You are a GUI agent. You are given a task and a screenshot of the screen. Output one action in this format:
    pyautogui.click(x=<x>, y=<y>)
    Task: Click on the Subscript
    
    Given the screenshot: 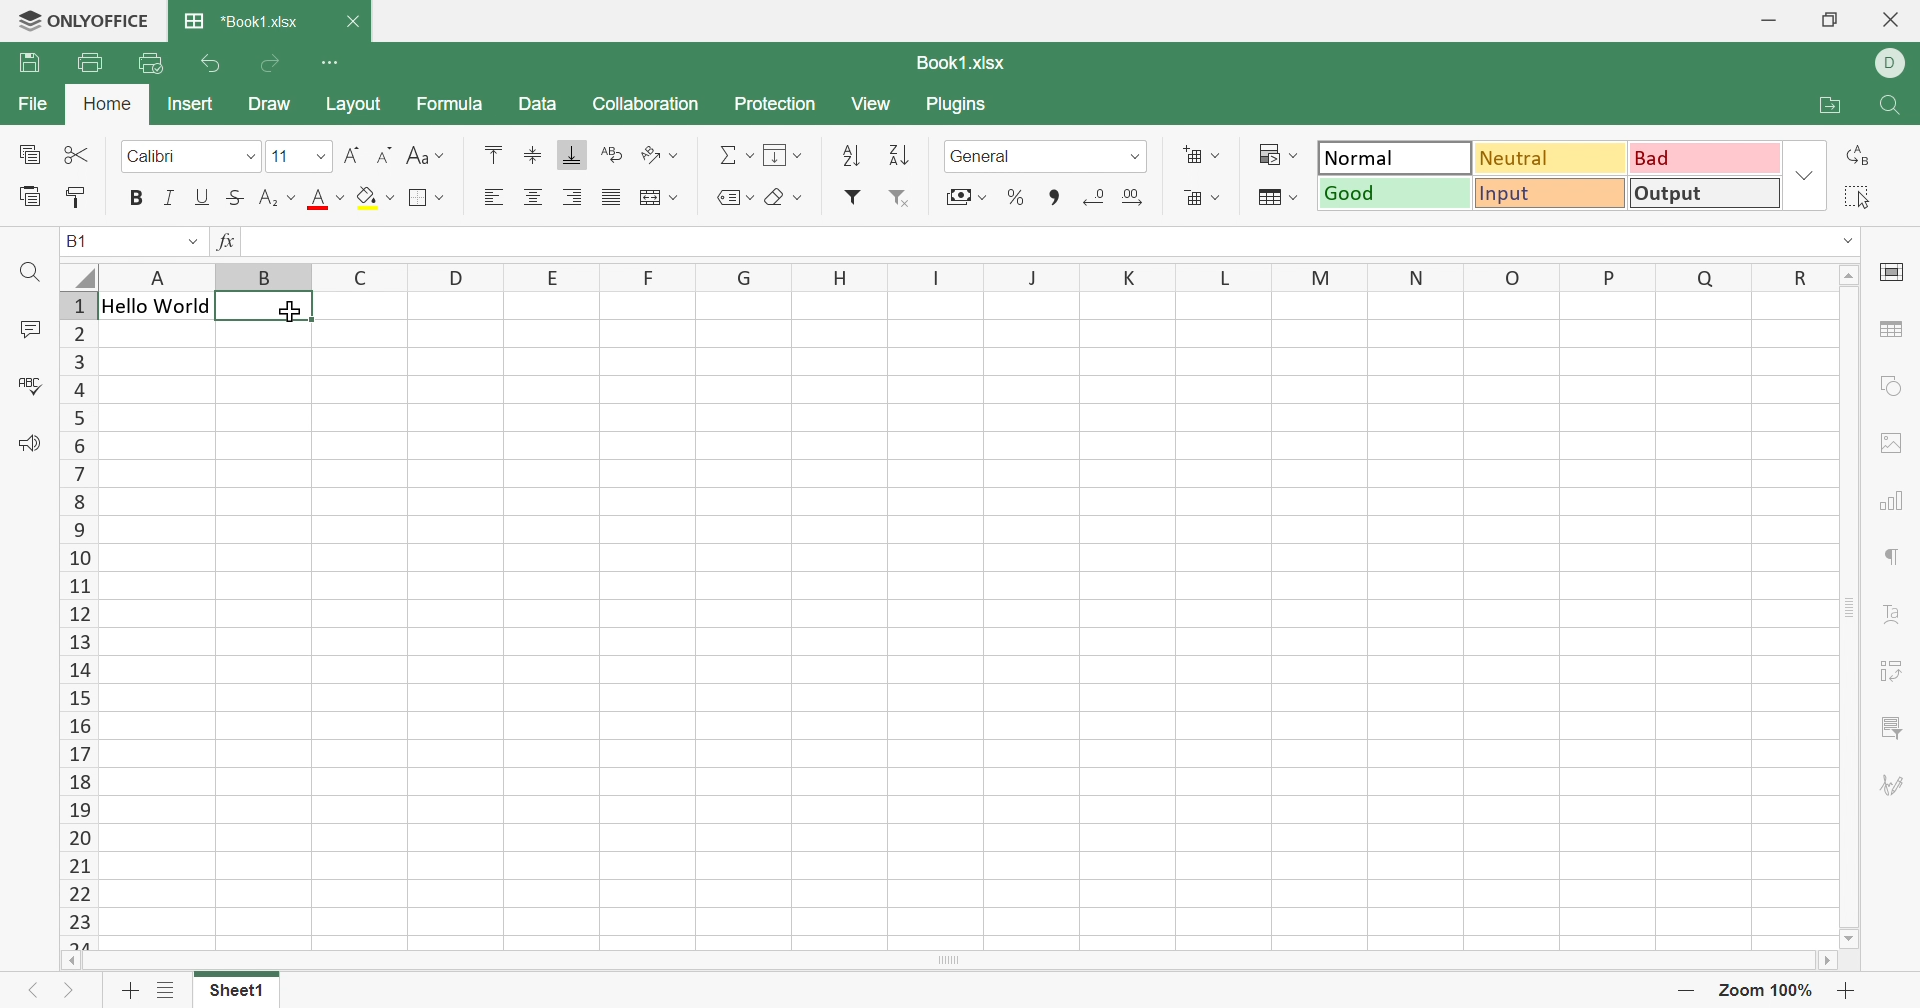 What is the action you would take?
    pyautogui.click(x=277, y=199)
    